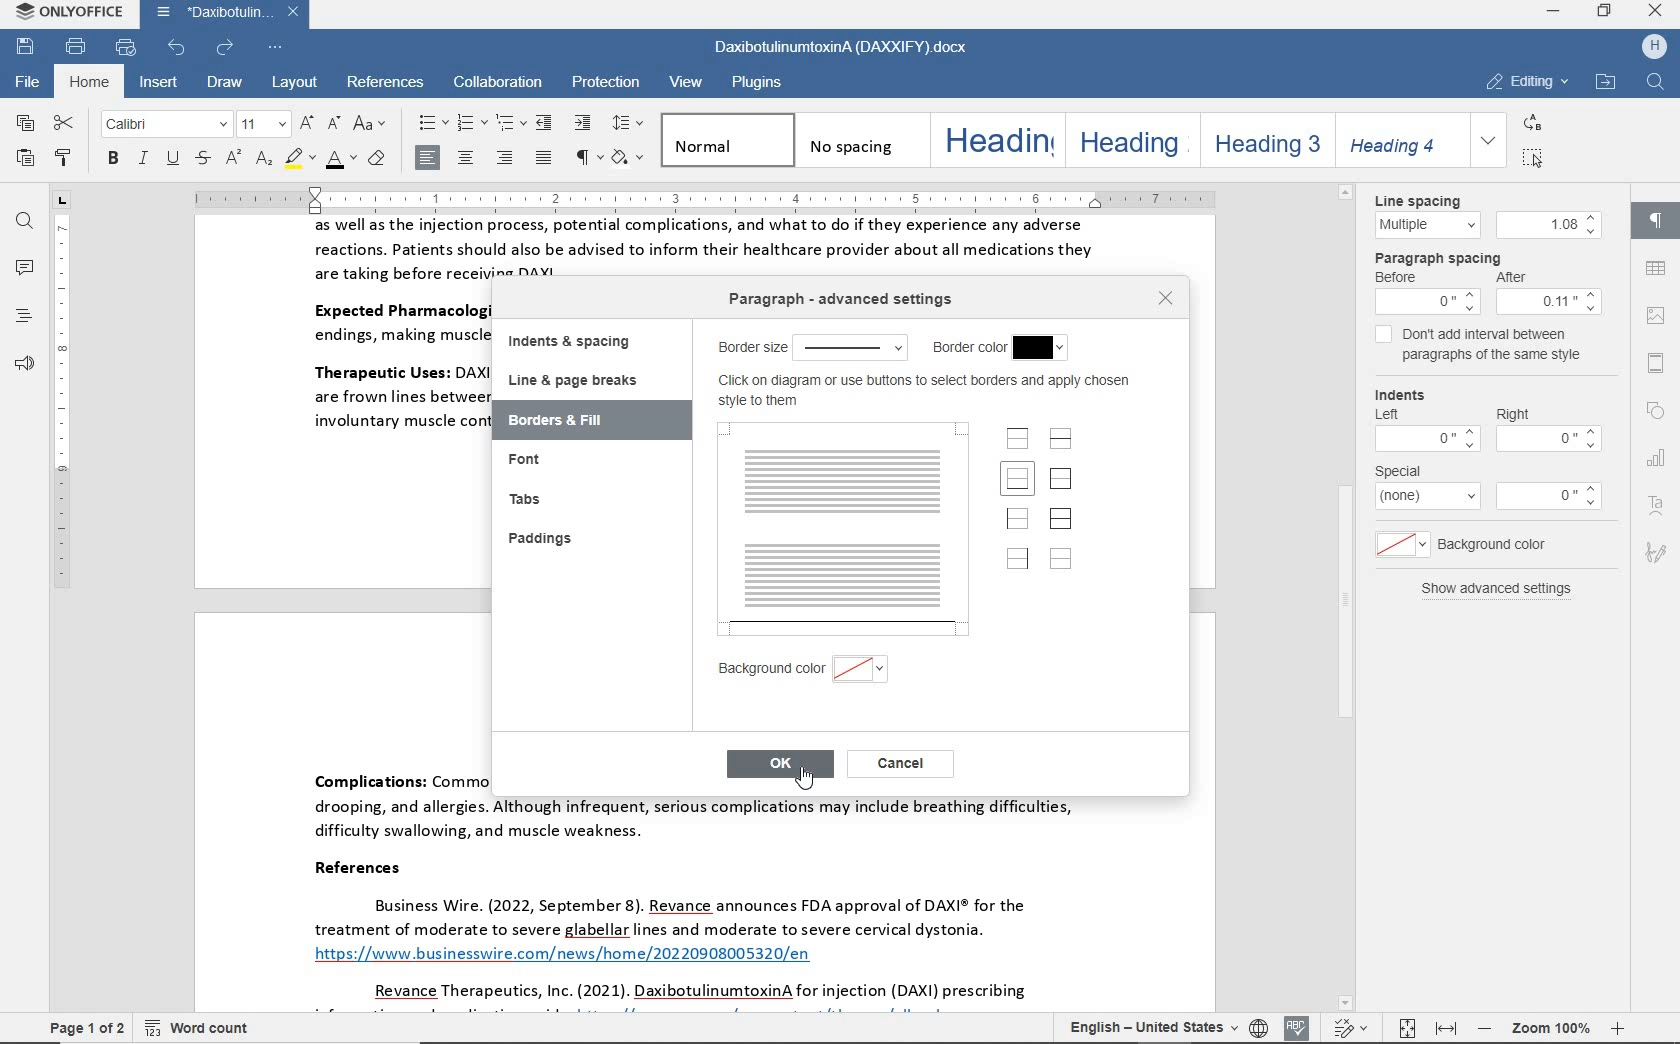 This screenshot has height=1044, width=1680. Describe the element at coordinates (1659, 412) in the screenshot. I see `shape` at that location.